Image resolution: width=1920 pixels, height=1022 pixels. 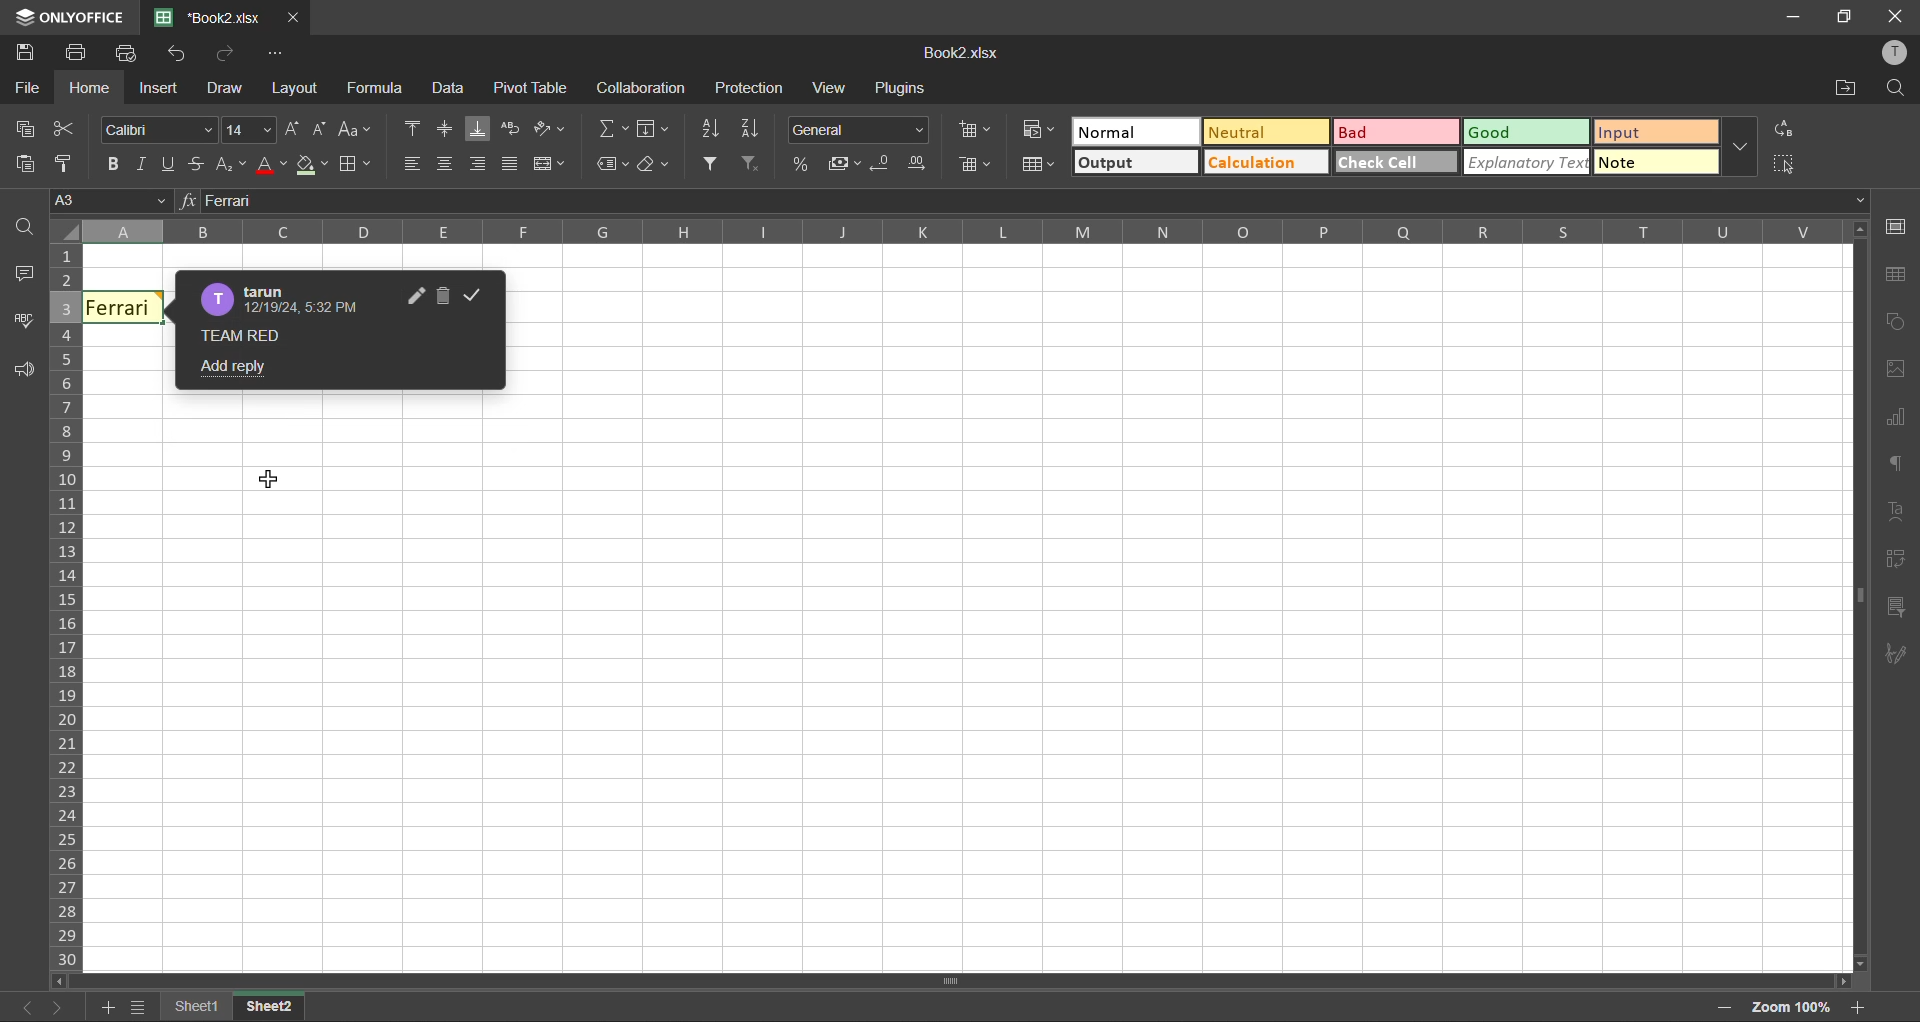 What do you see at coordinates (859, 130) in the screenshot?
I see `number format` at bounding box center [859, 130].